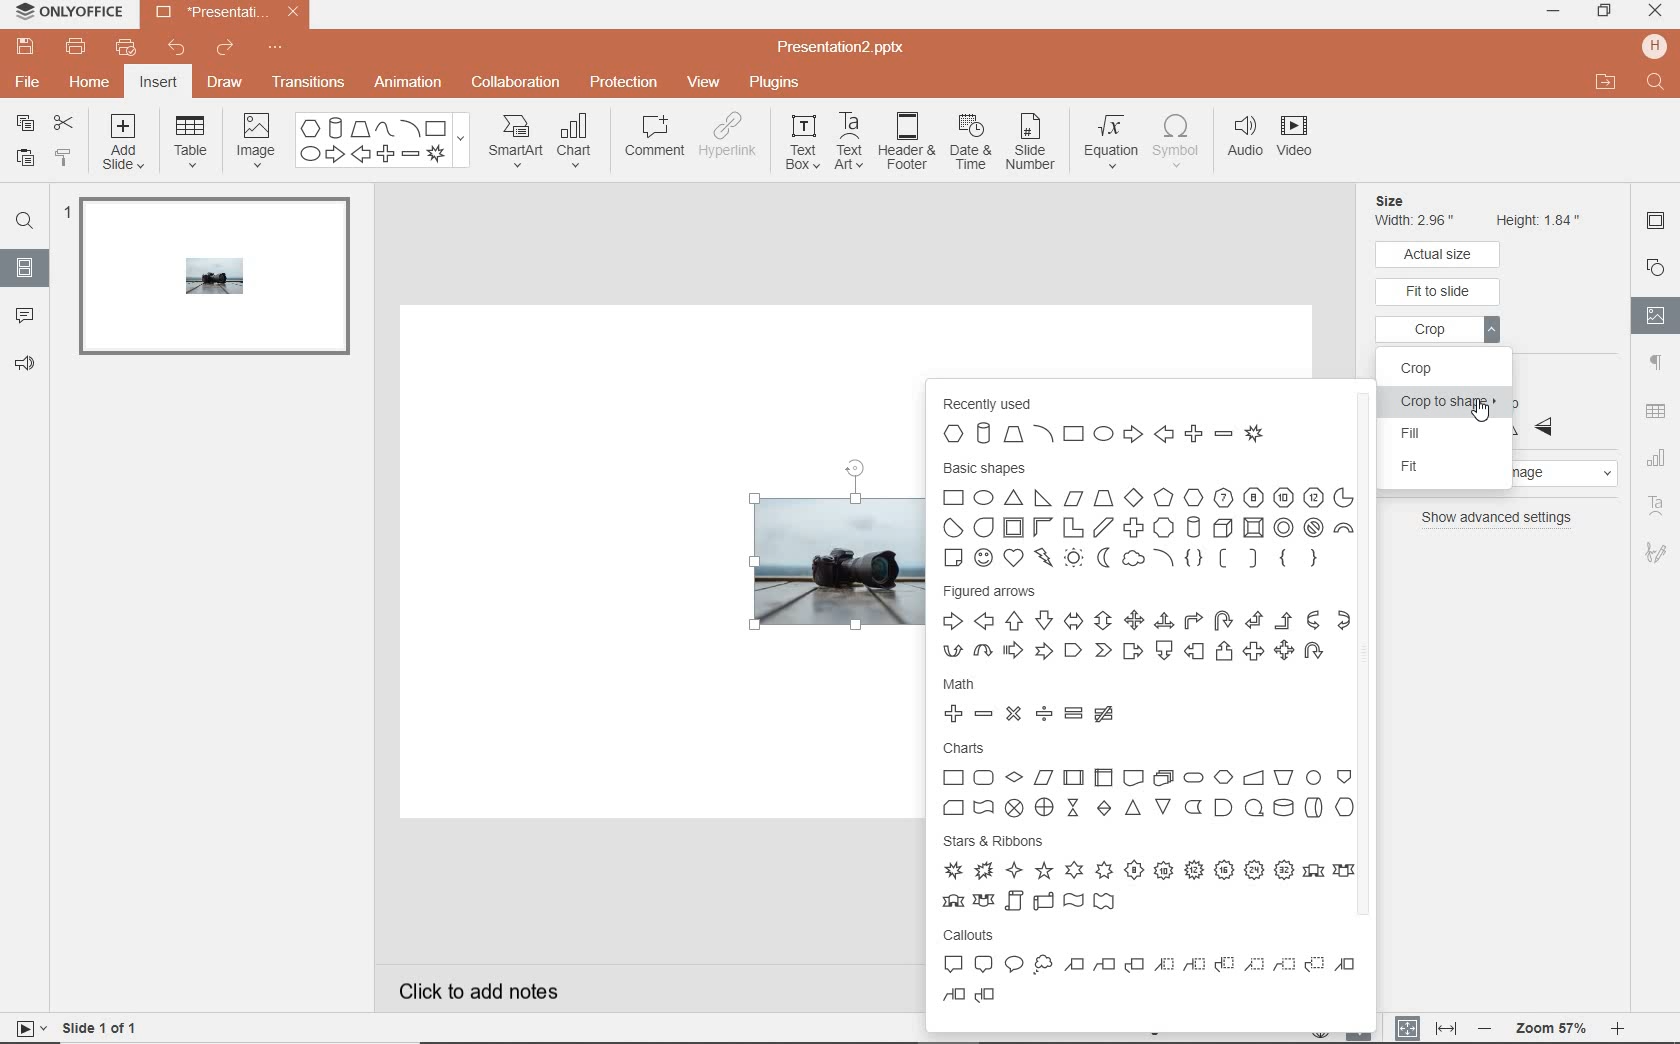  What do you see at coordinates (25, 317) in the screenshot?
I see `comment` at bounding box center [25, 317].